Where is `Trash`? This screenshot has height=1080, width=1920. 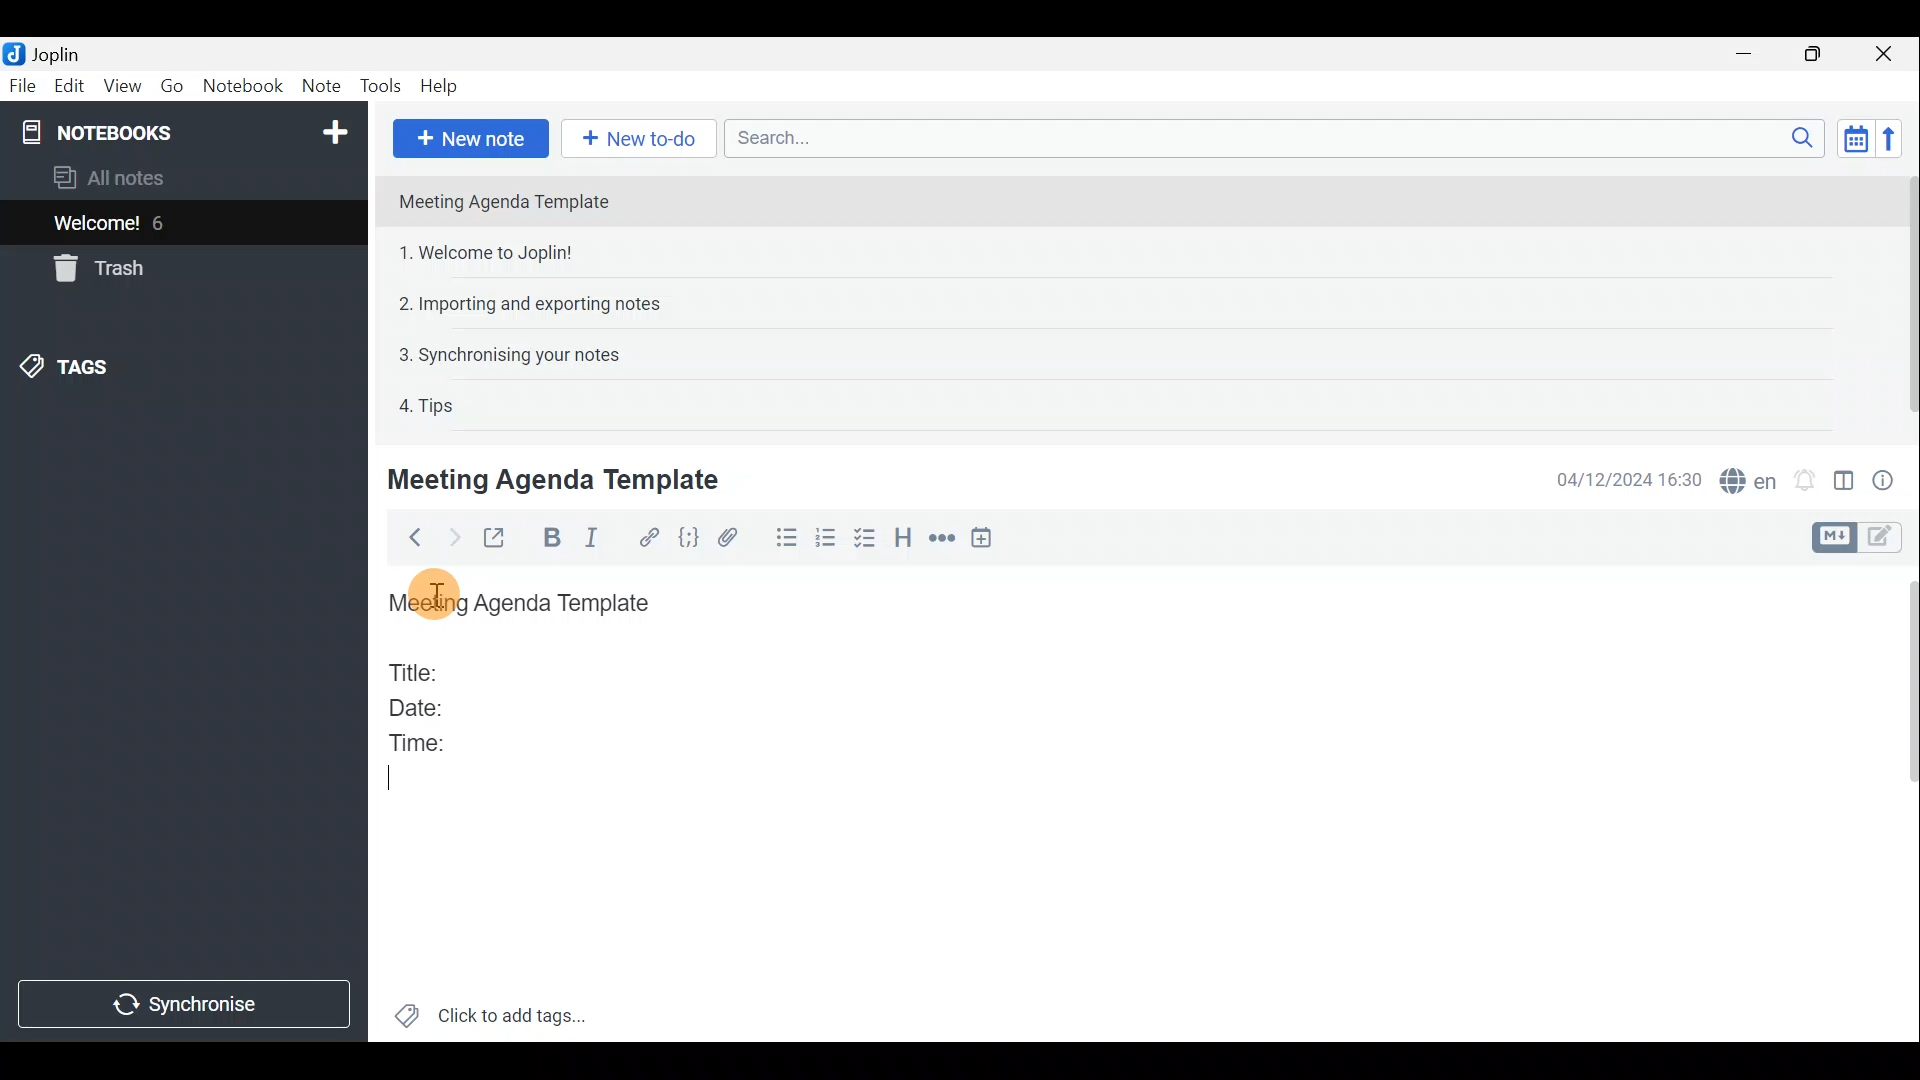
Trash is located at coordinates (95, 268).